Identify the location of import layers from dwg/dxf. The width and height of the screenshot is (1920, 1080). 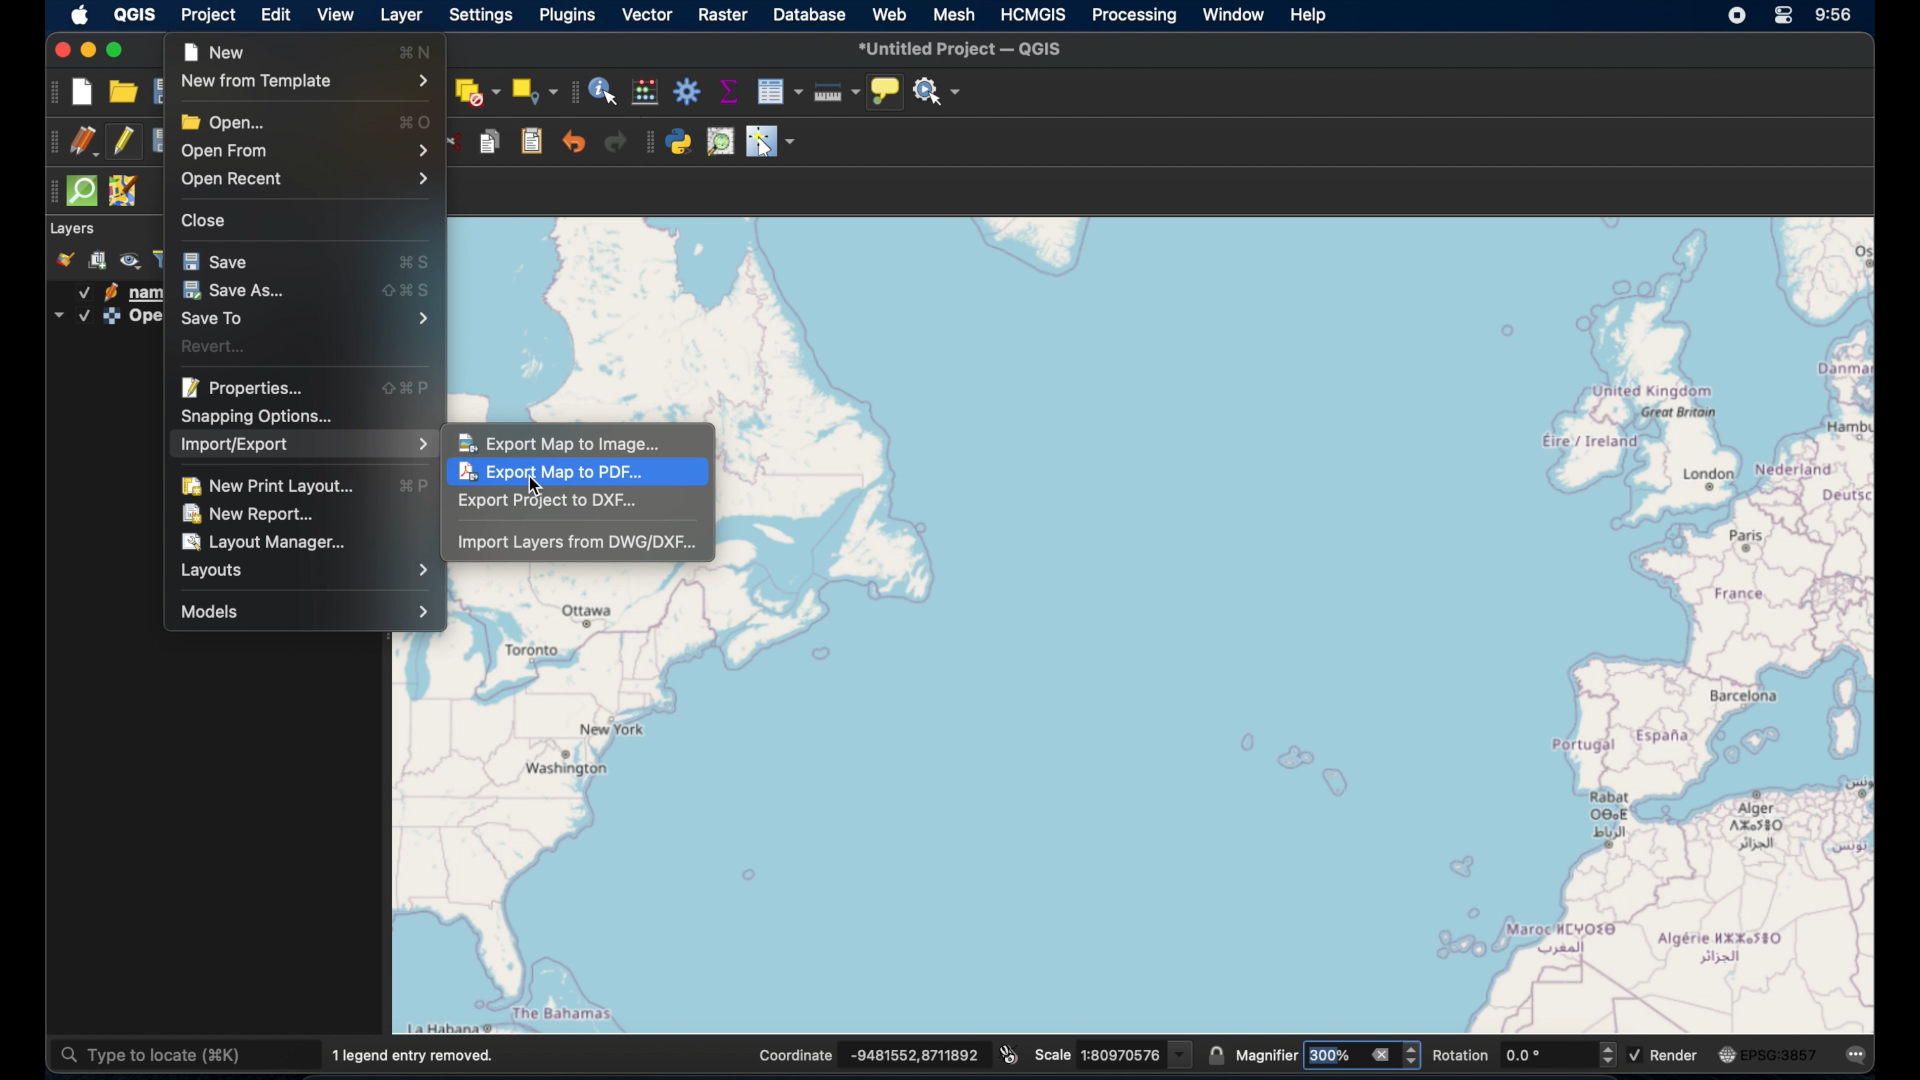
(578, 544).